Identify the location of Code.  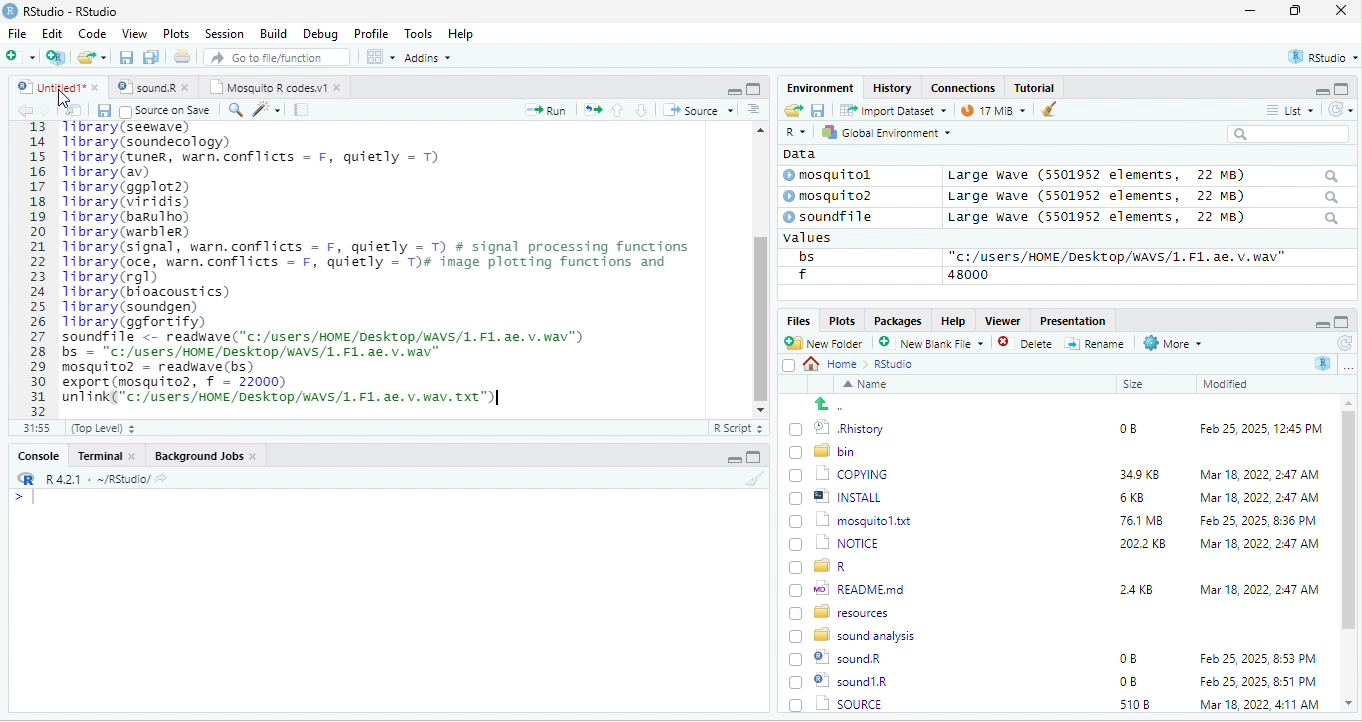
(93, 33).